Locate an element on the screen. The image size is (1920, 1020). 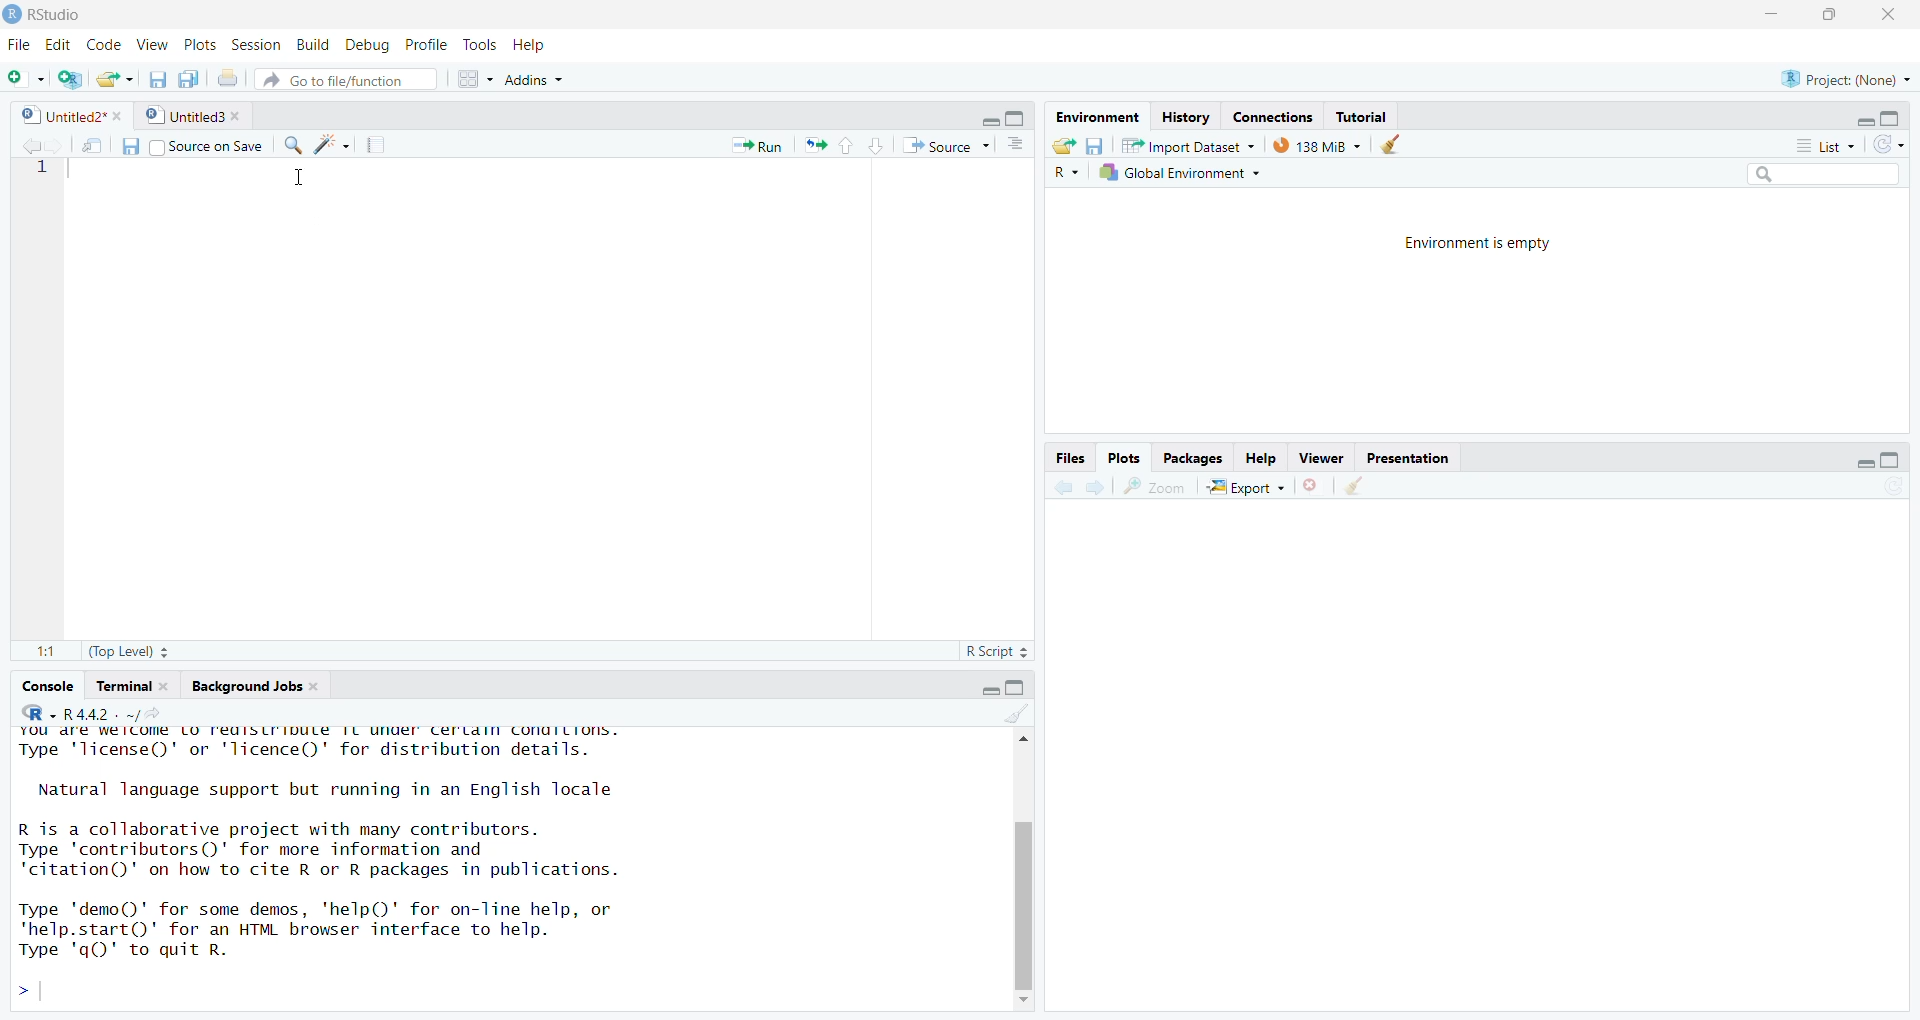
Connections is located at coordinates (1268, 117).